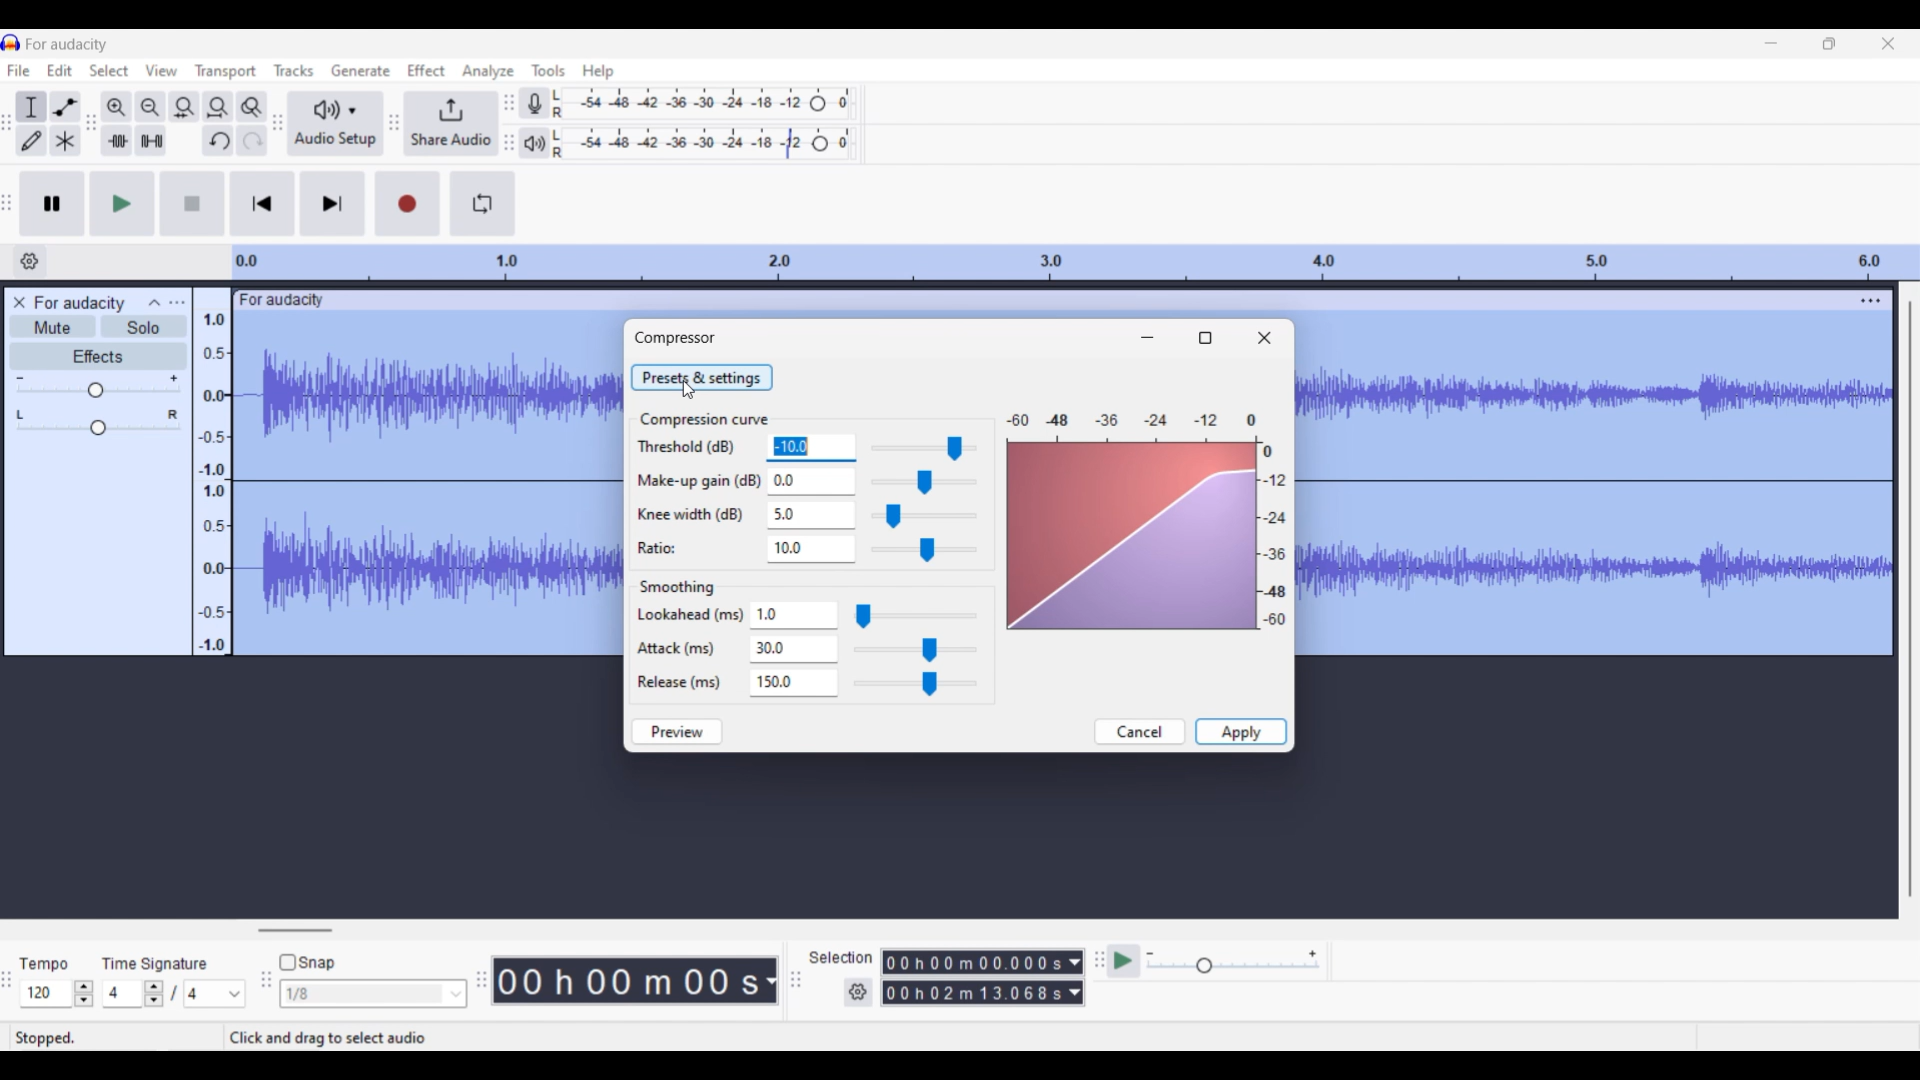  What do you see at coordinates (1075, 262) in the screenshot?
I see `Scale to measure length of track` at bounding box center [1075, 262].